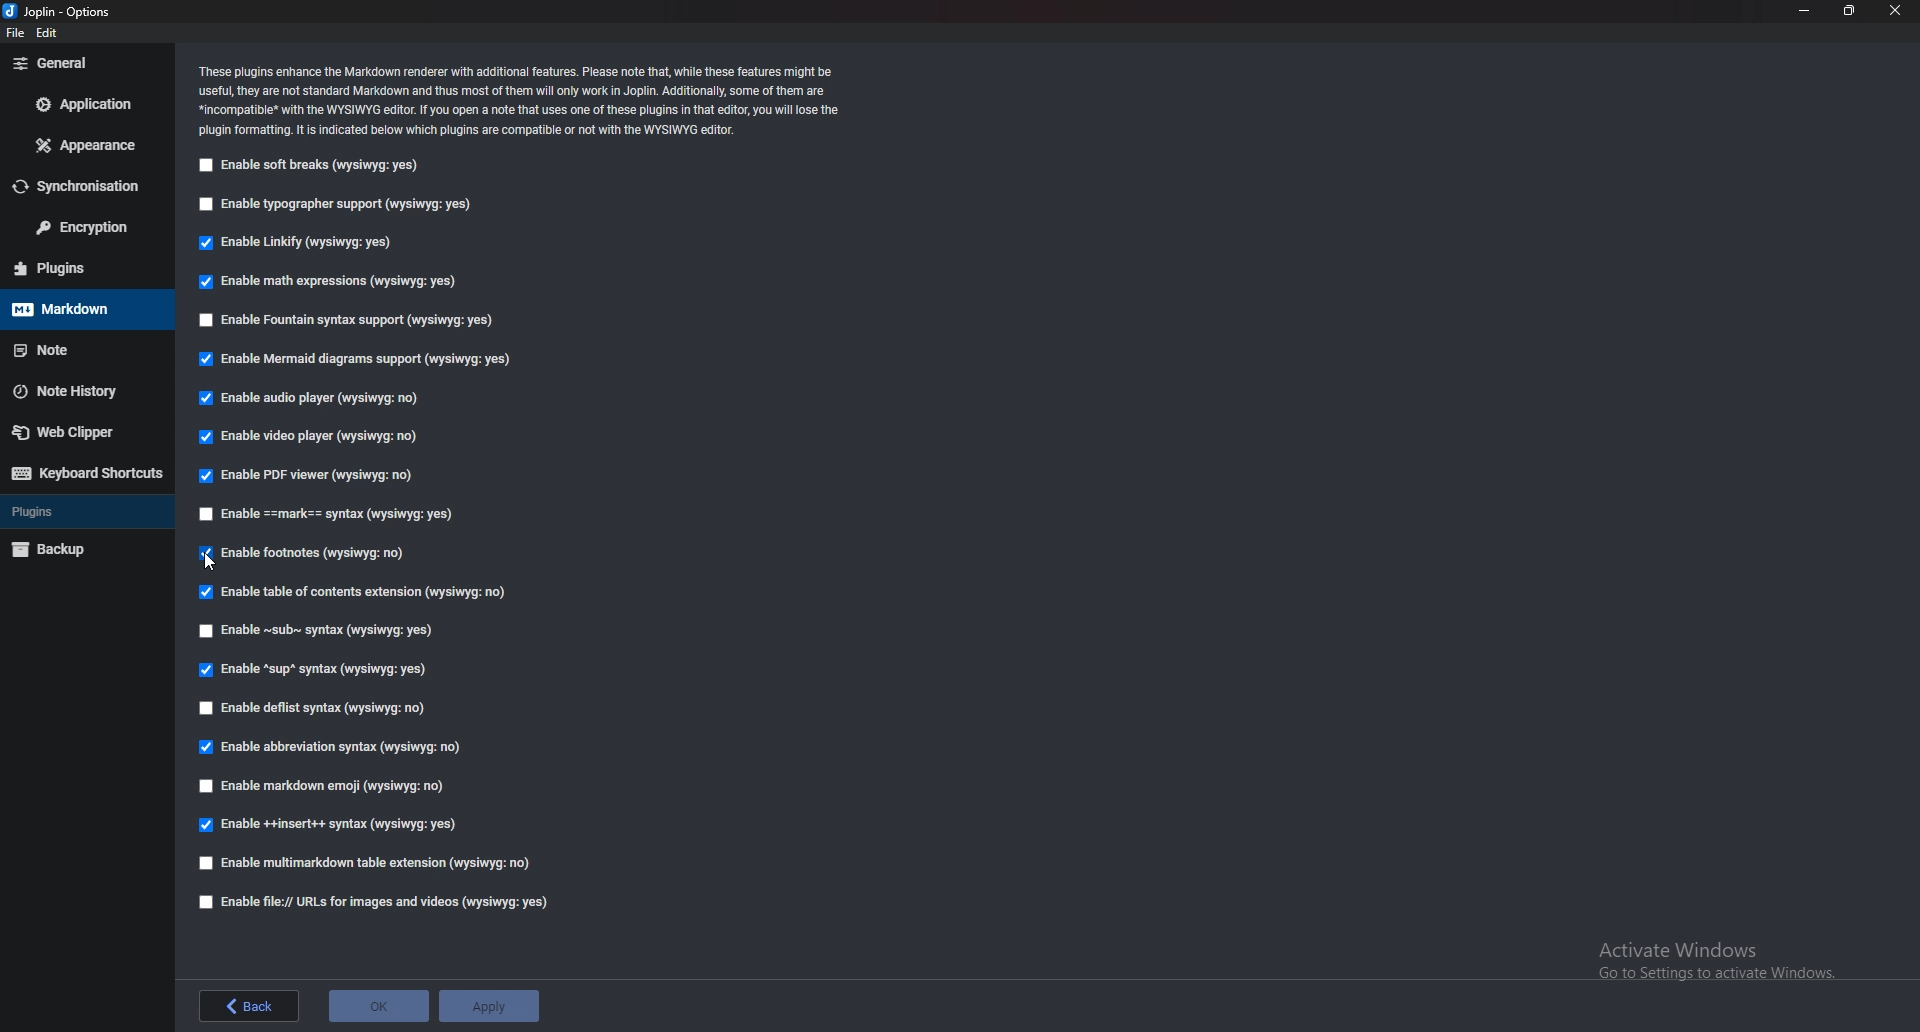  What do you see at coordinates (82, 63) in the screenshot?
I see `General` at bounding box center [82, 63].